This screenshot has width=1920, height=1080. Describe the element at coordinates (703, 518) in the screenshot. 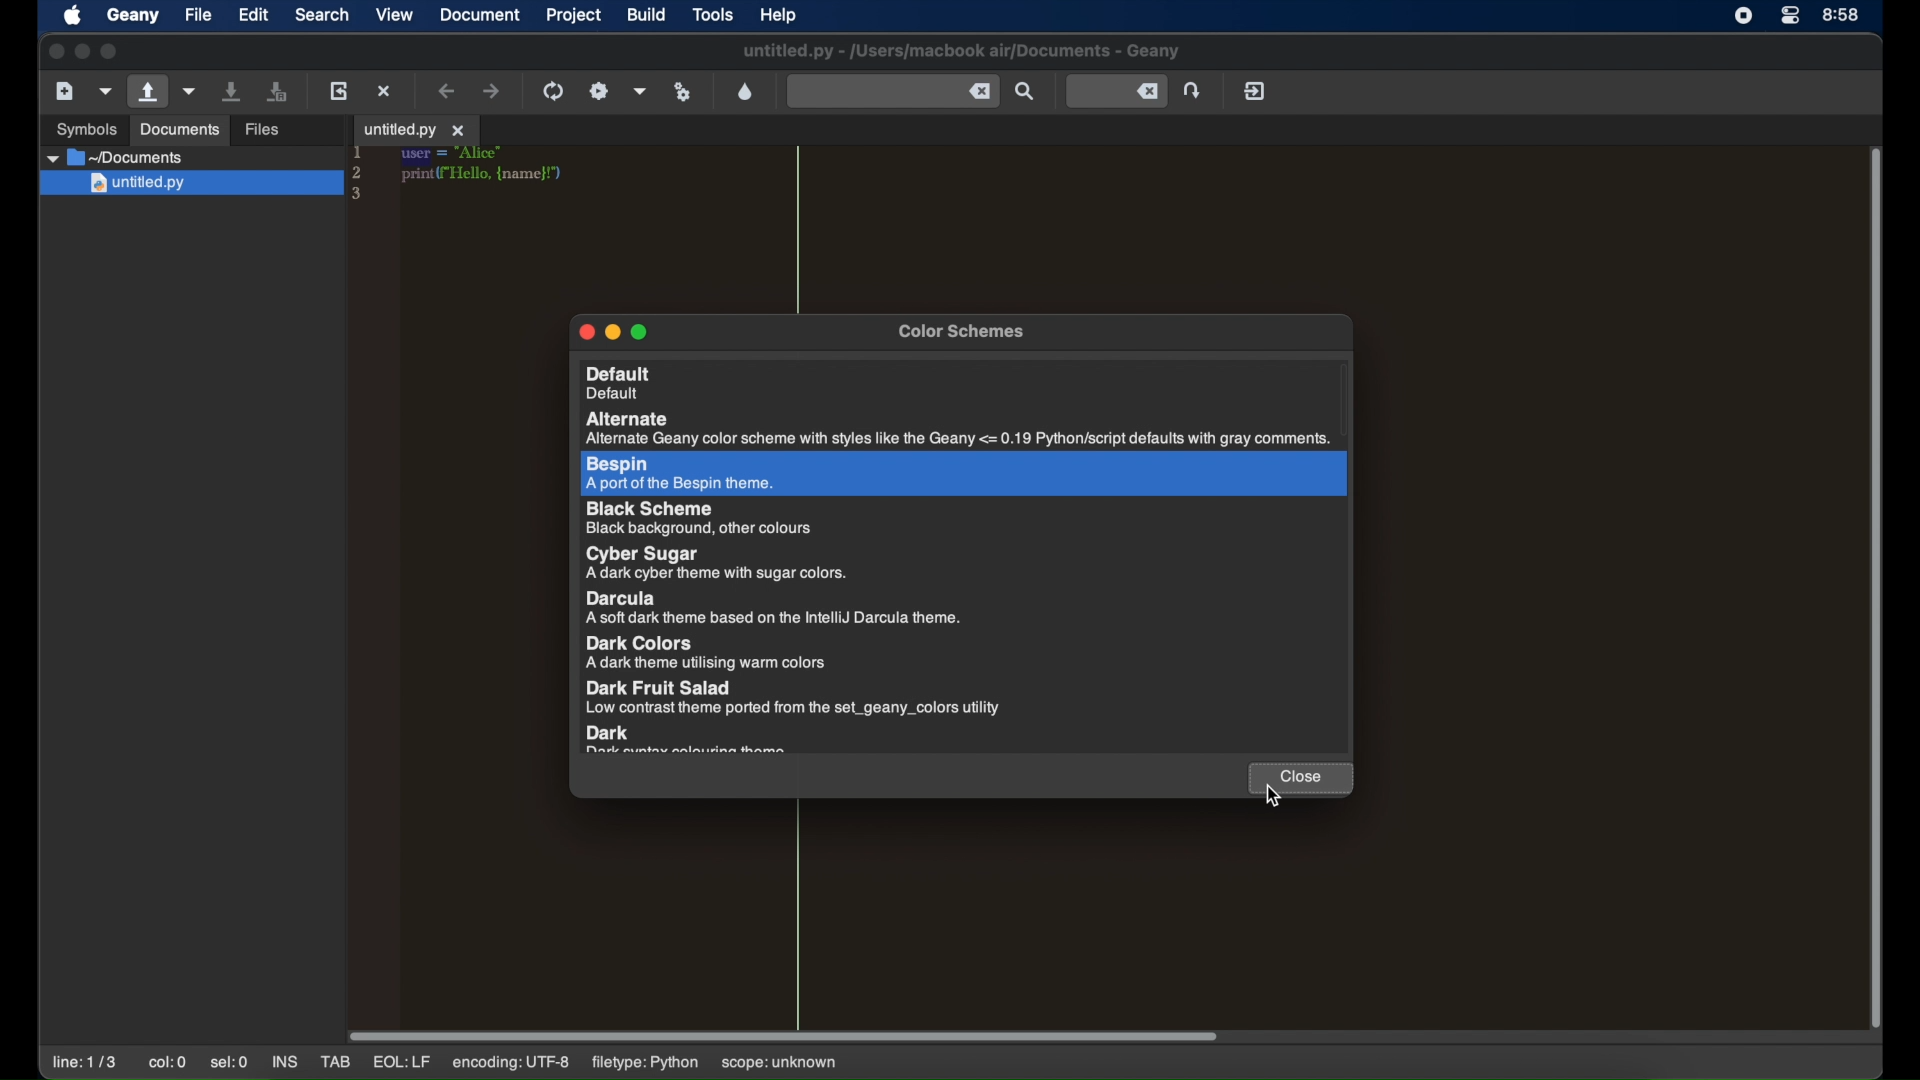

I see `black scheme` at that location.